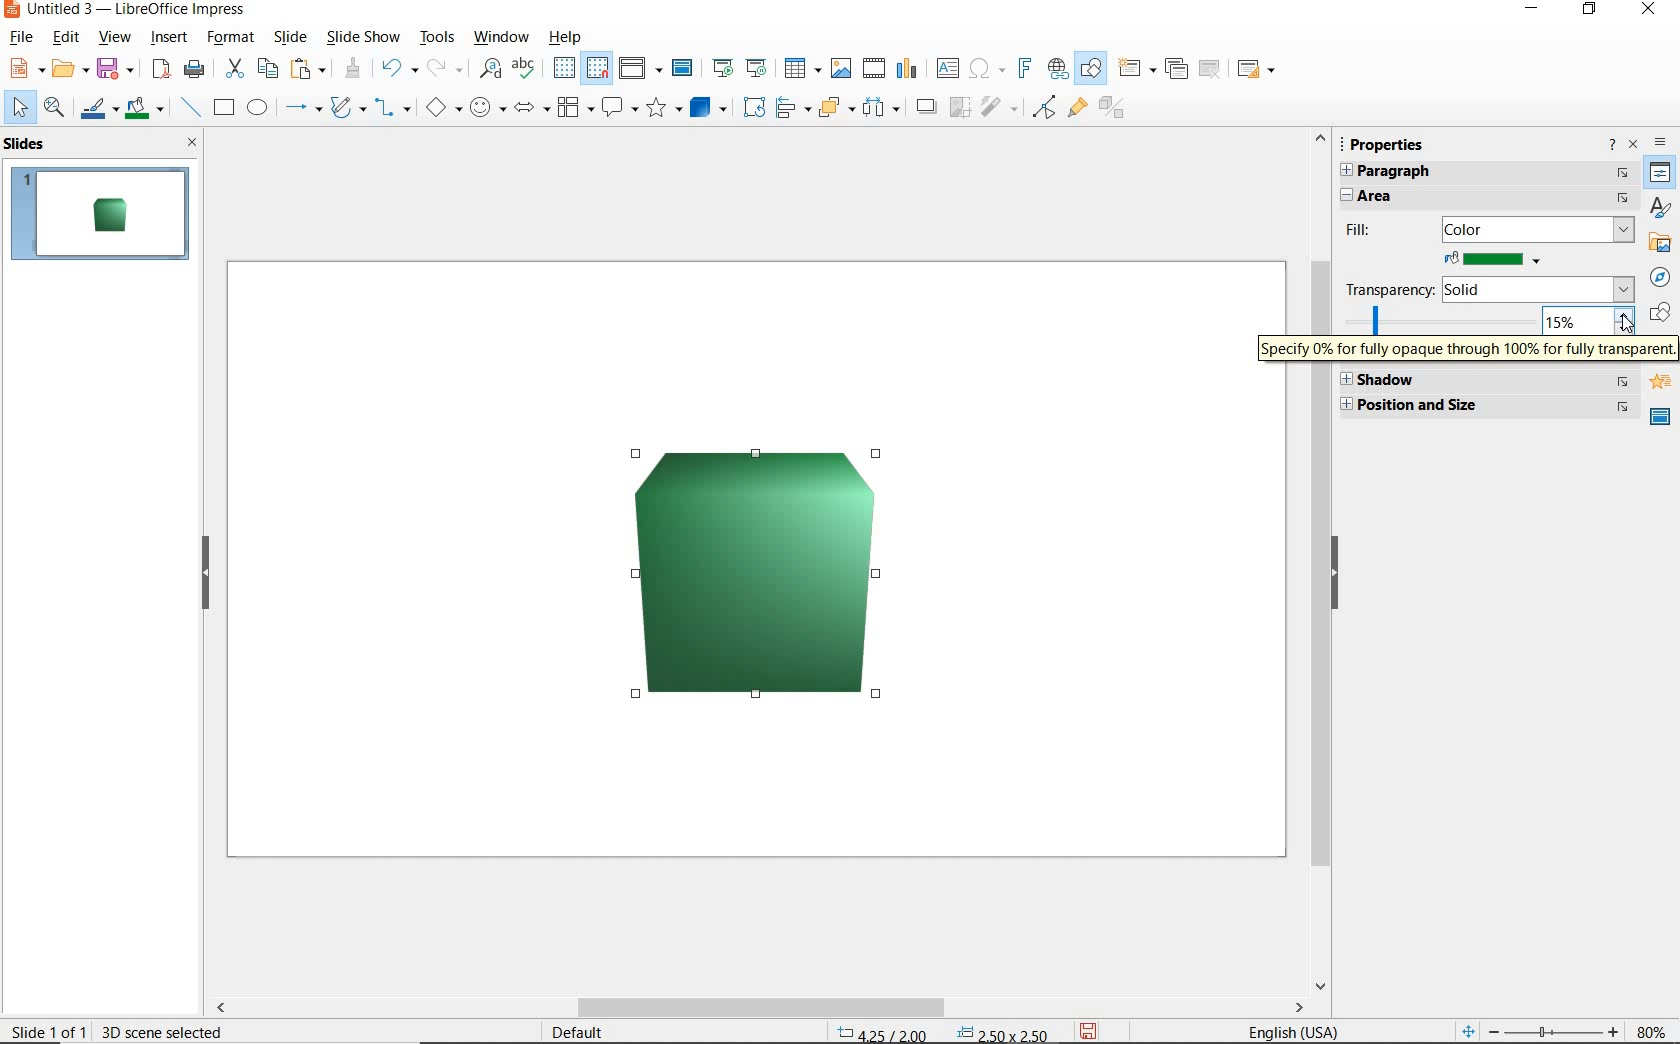 Image resolution: width=1680 pixels, height=1044 pixels. What do you see at coordinates (1589, 11) in the screenshot?
I see `RESTORE DOWN` at bounding box center [1589, 11].